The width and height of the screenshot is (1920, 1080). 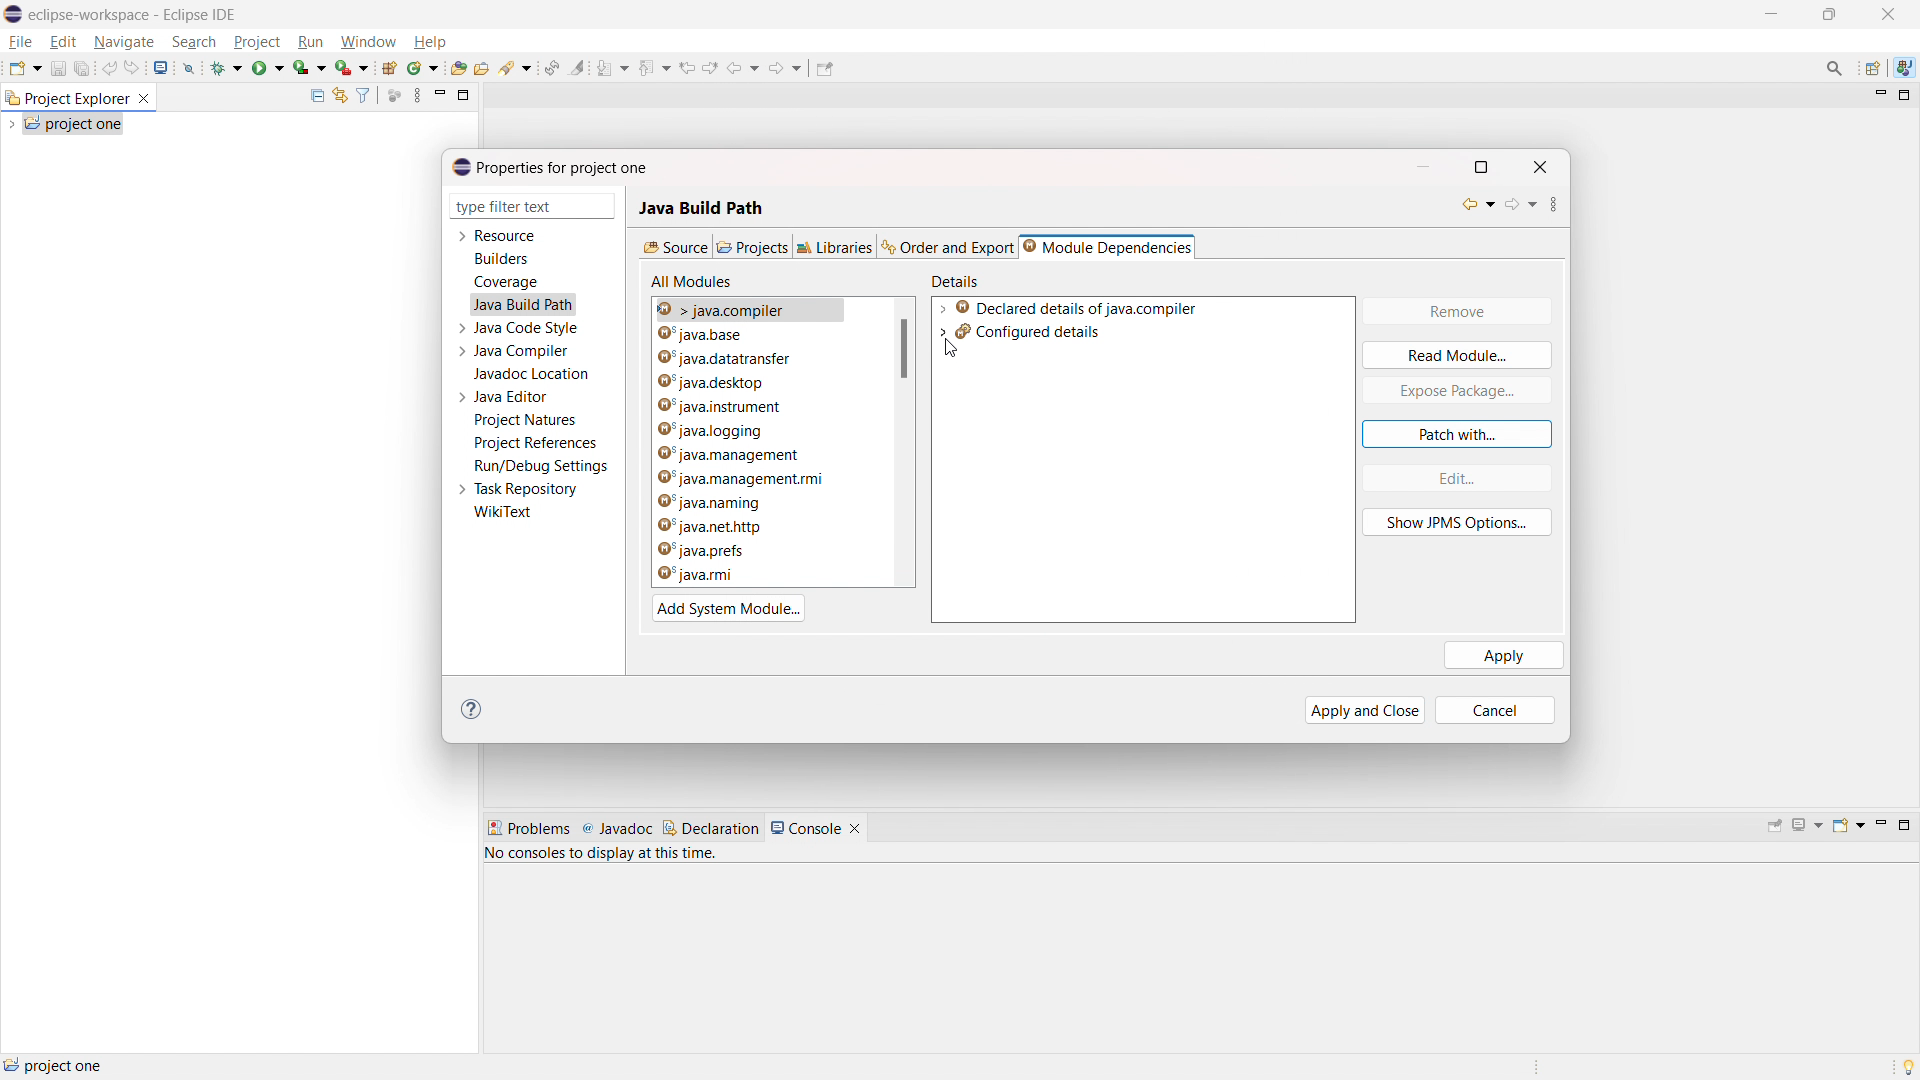 I want to click on java build path selected, so click(x=522, y=304).